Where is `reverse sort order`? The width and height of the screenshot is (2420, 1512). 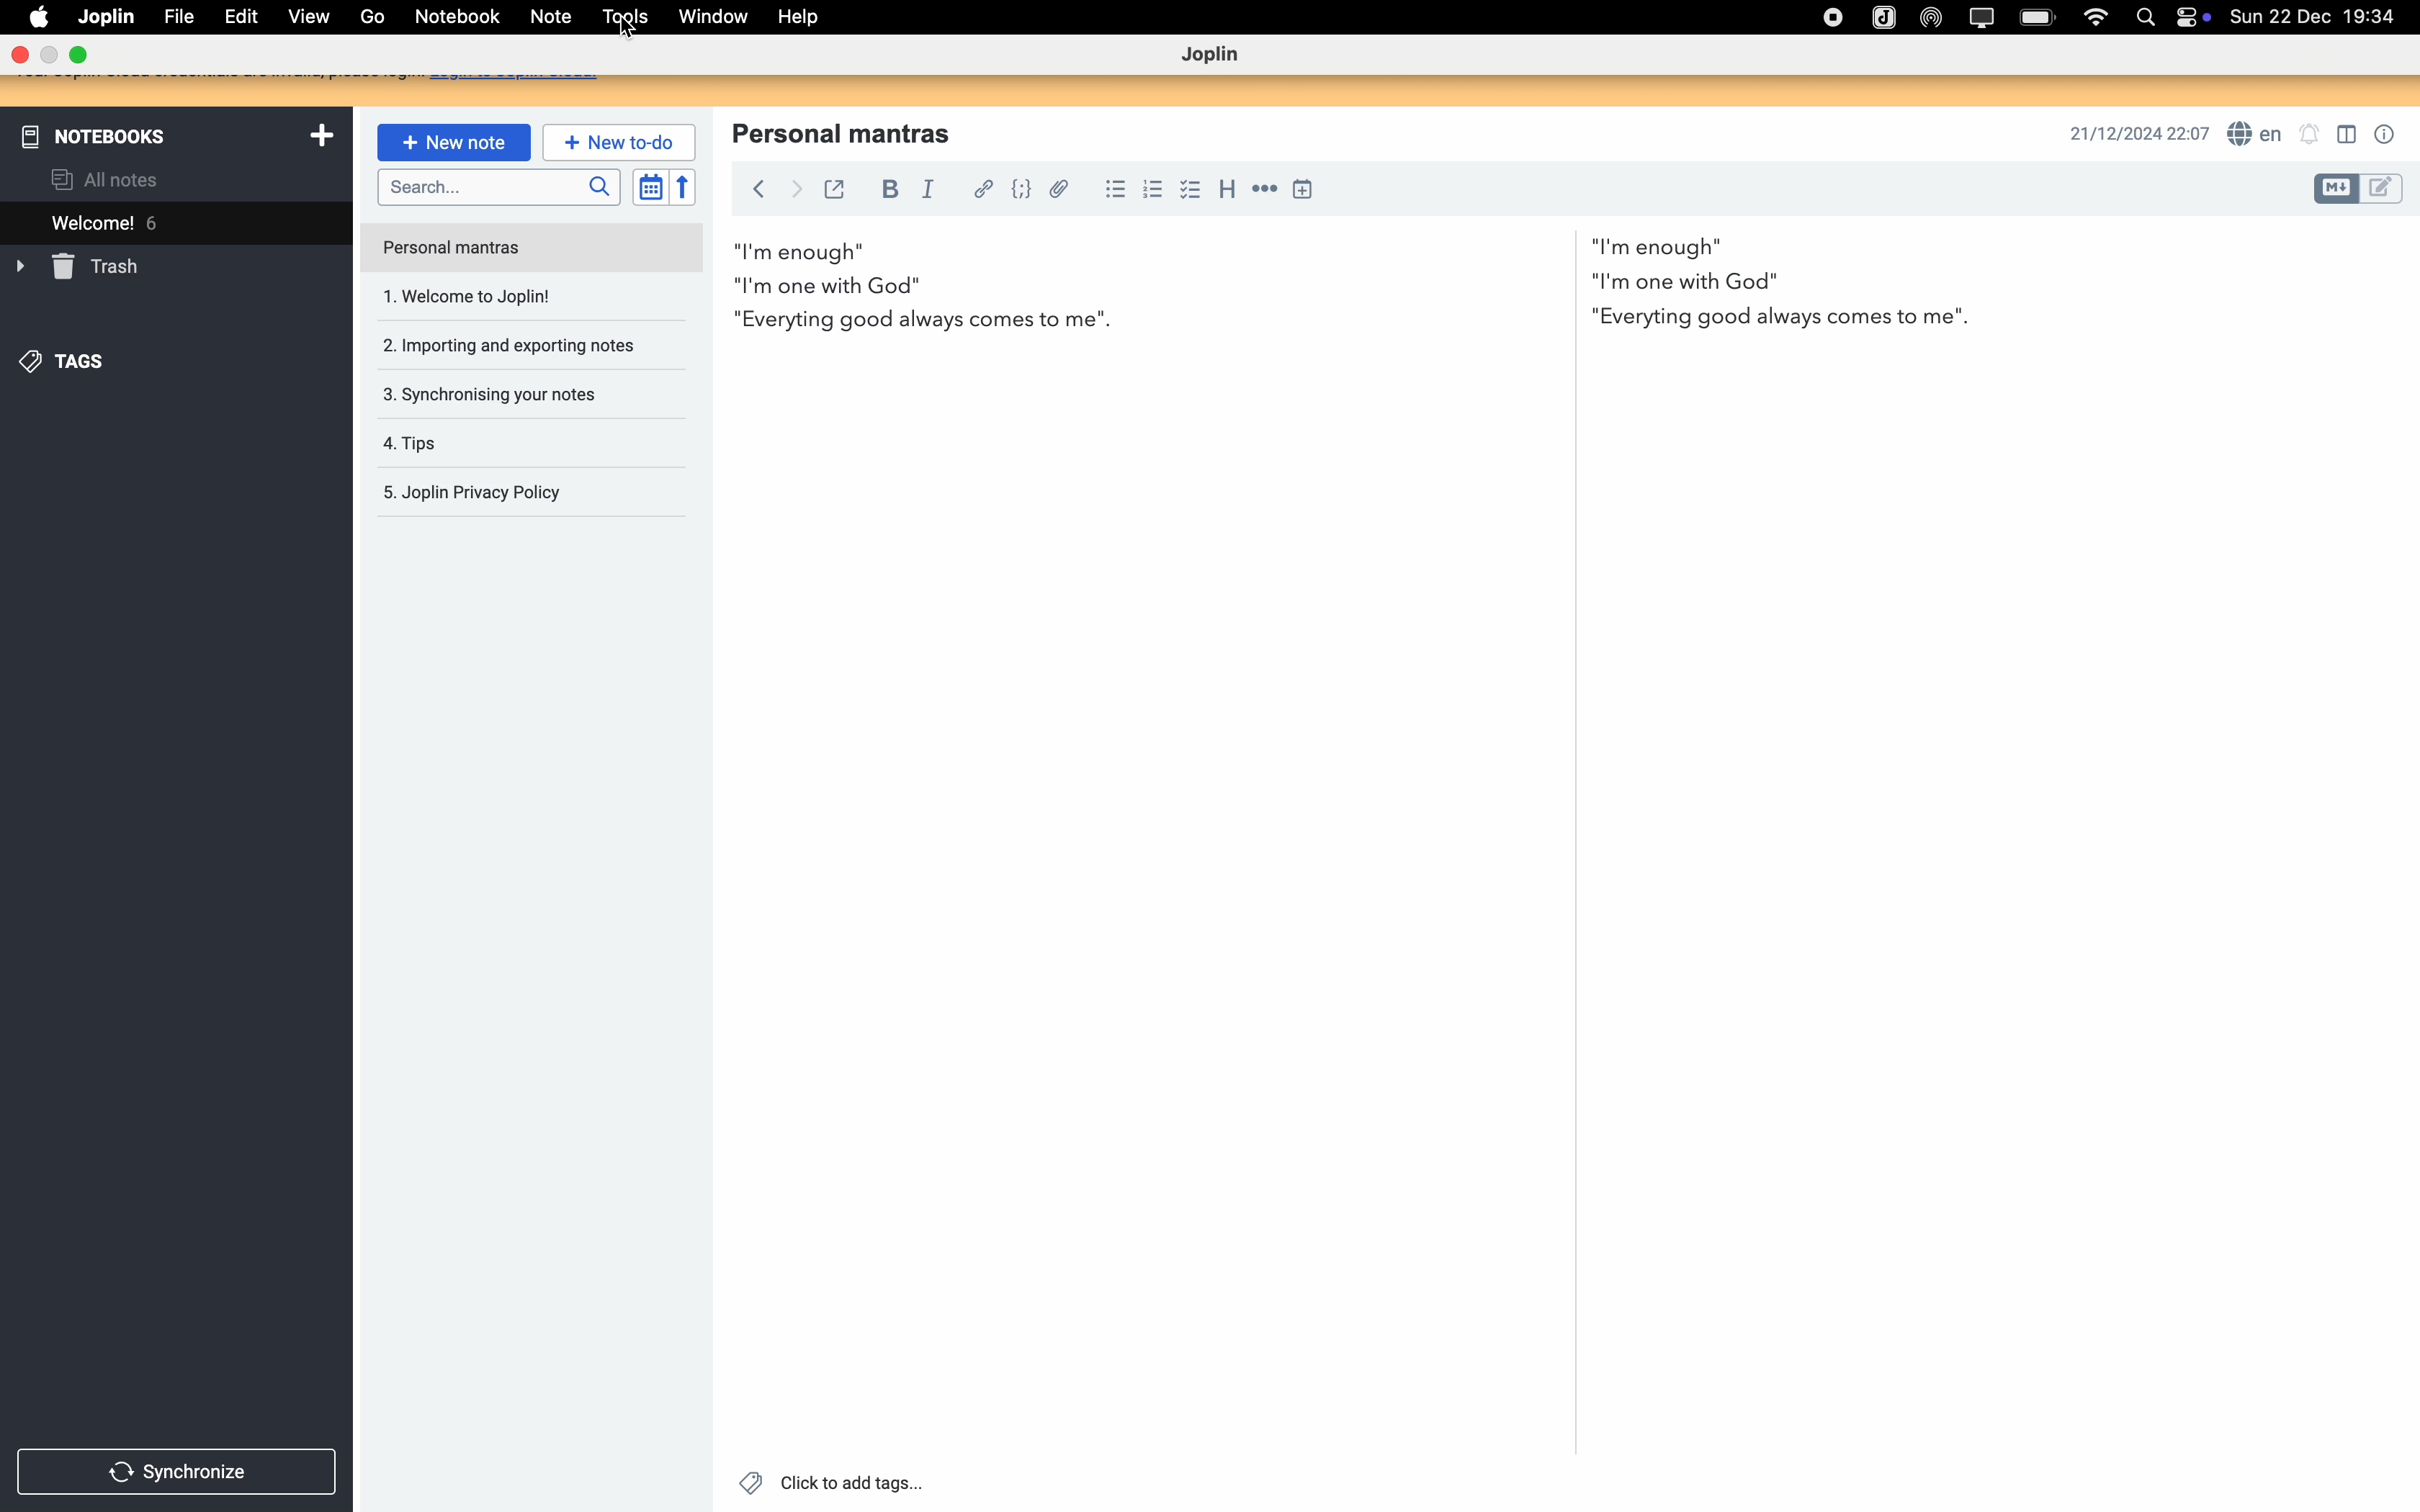
reverse sort order is located at coordinates (683, 185).